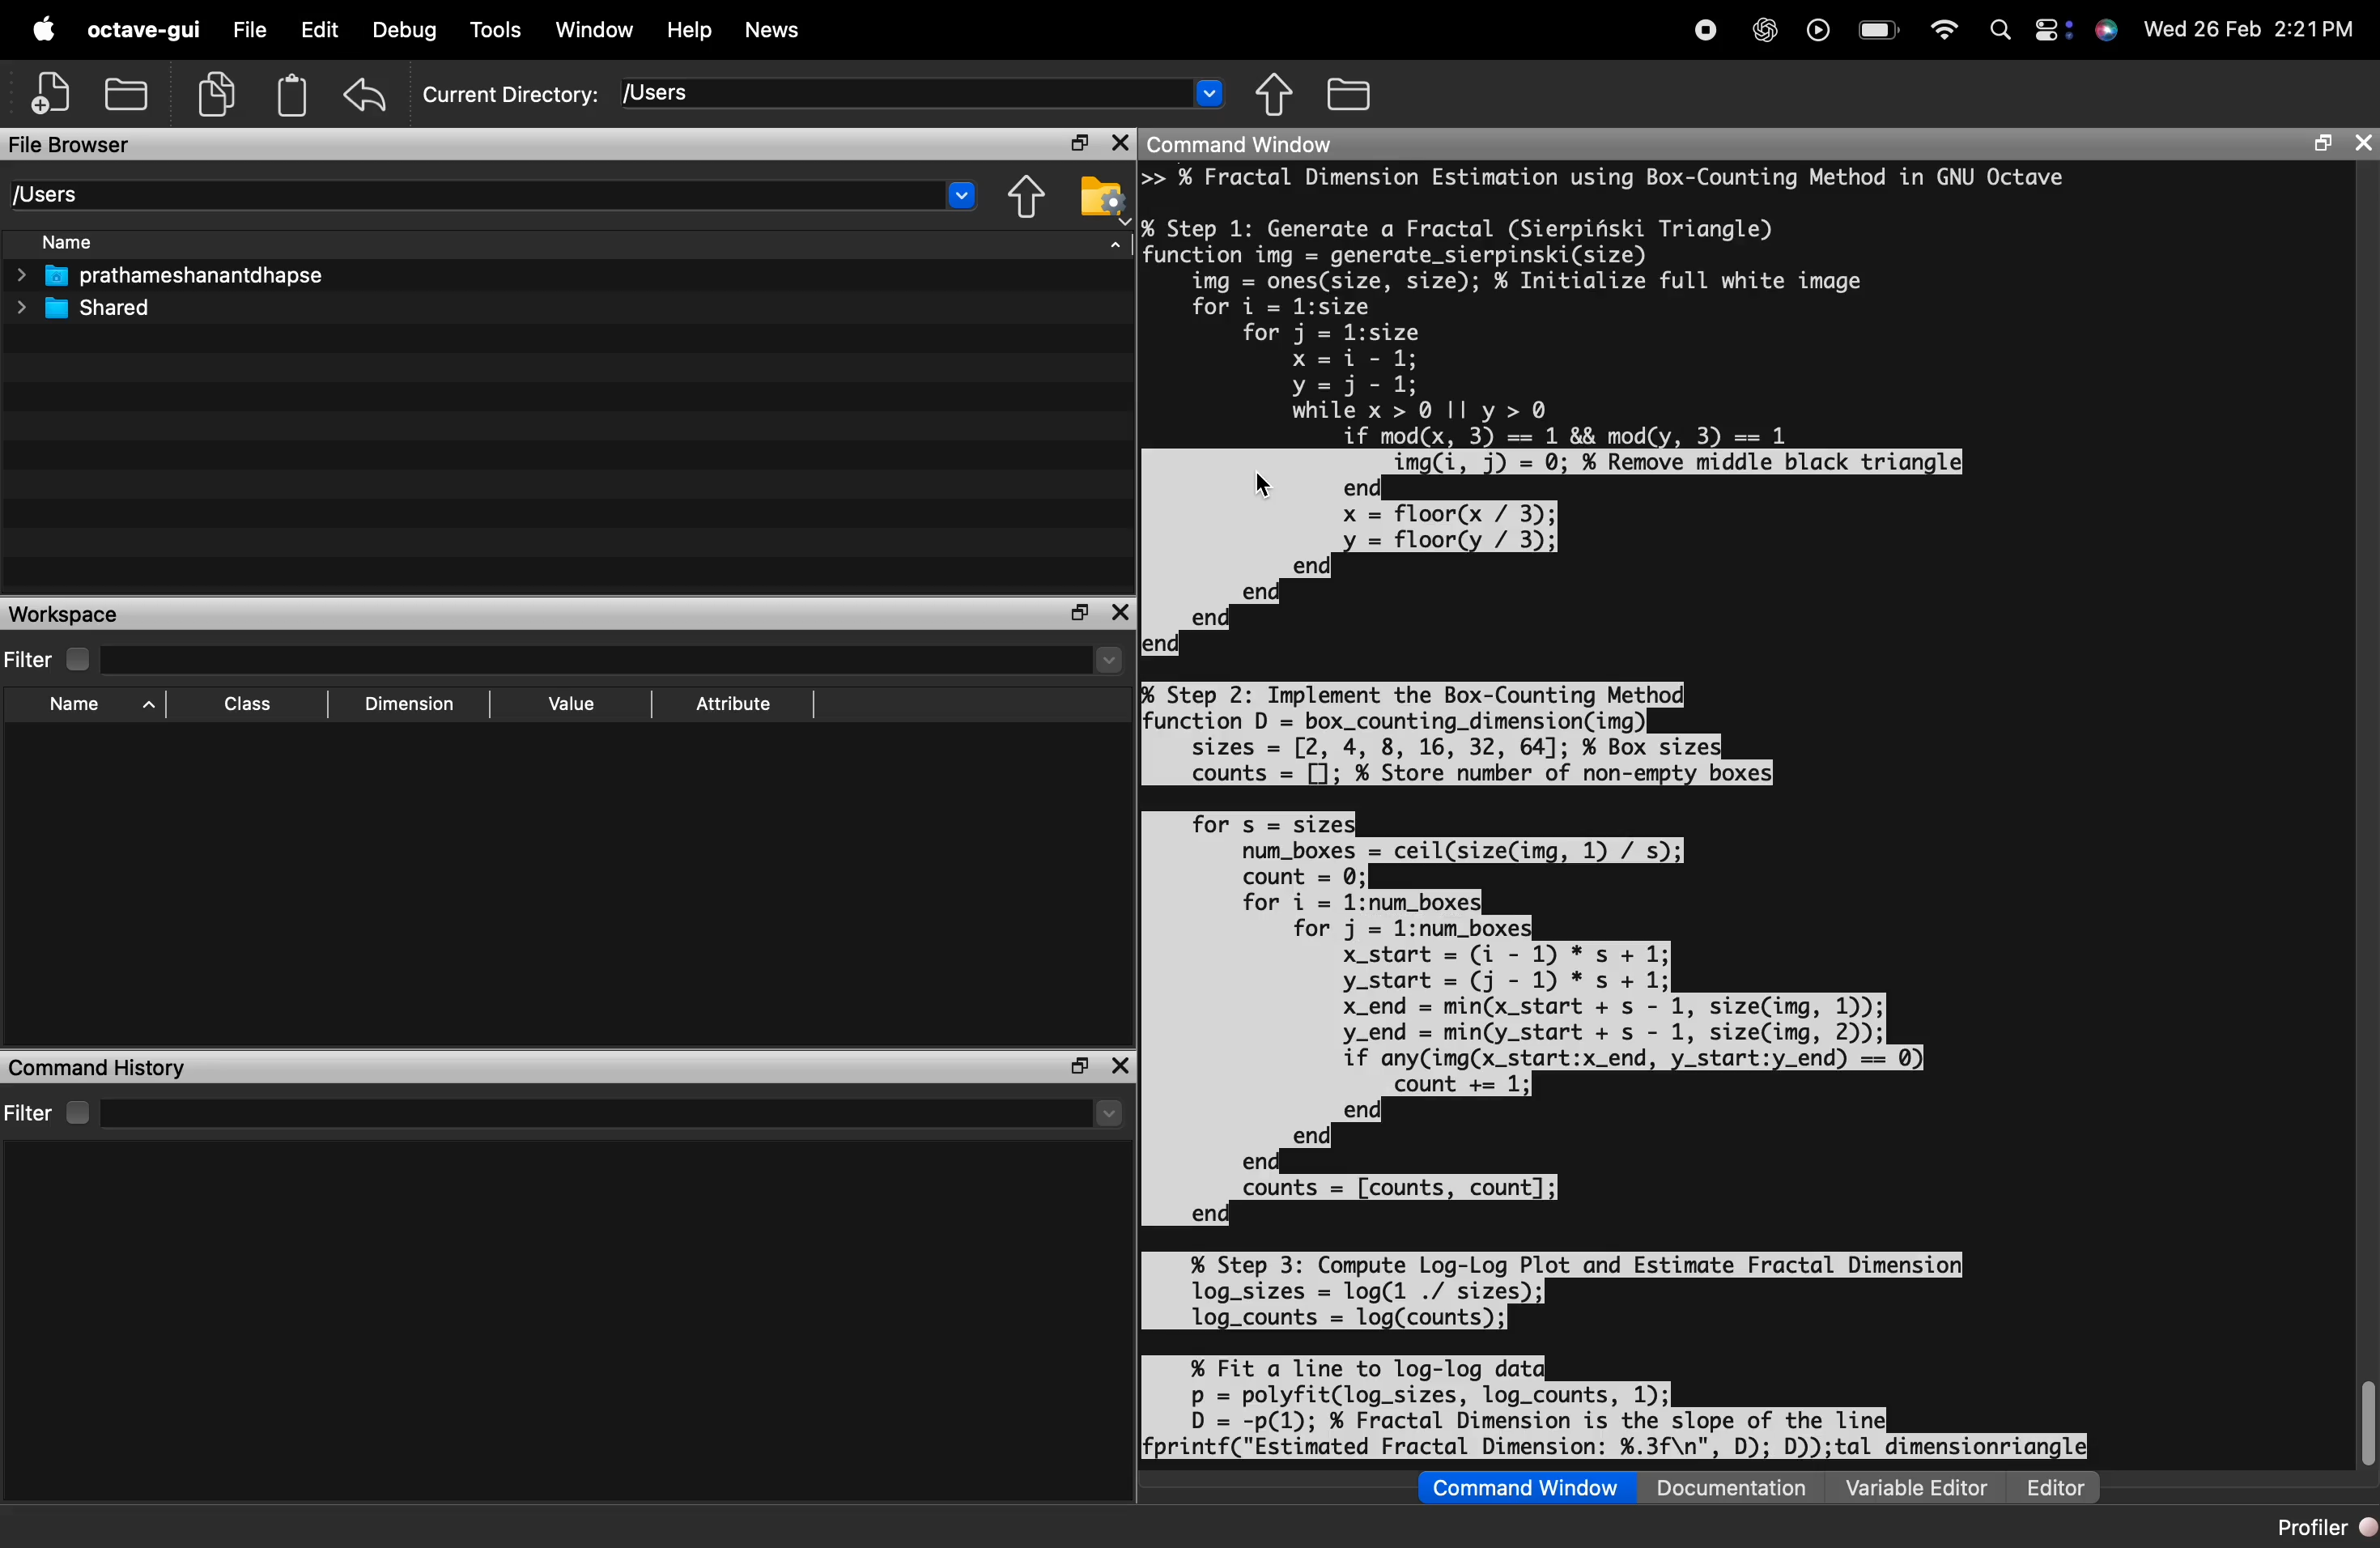 Image resolution: width=2380 pixels, height=1548 pixels. I want to click on close, so click(1118, 143).